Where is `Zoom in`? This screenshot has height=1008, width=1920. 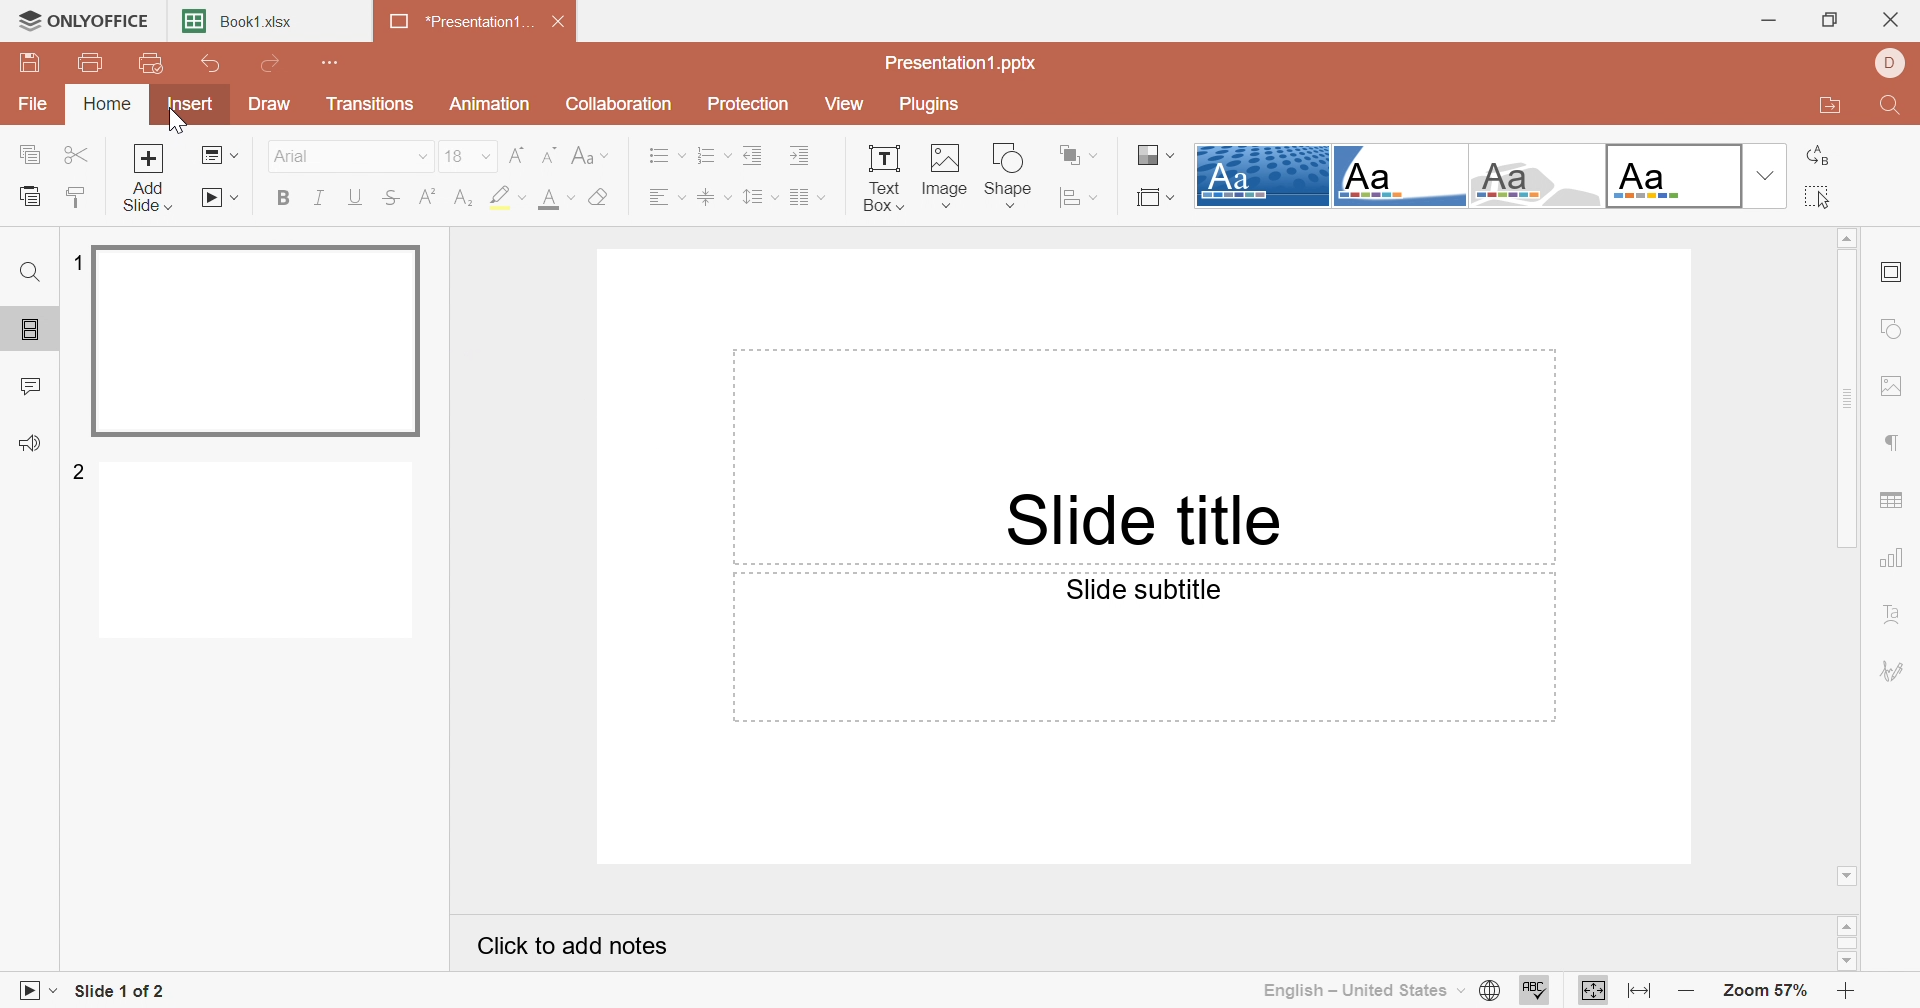 Zoom in is located at coordinates (1853, 991).